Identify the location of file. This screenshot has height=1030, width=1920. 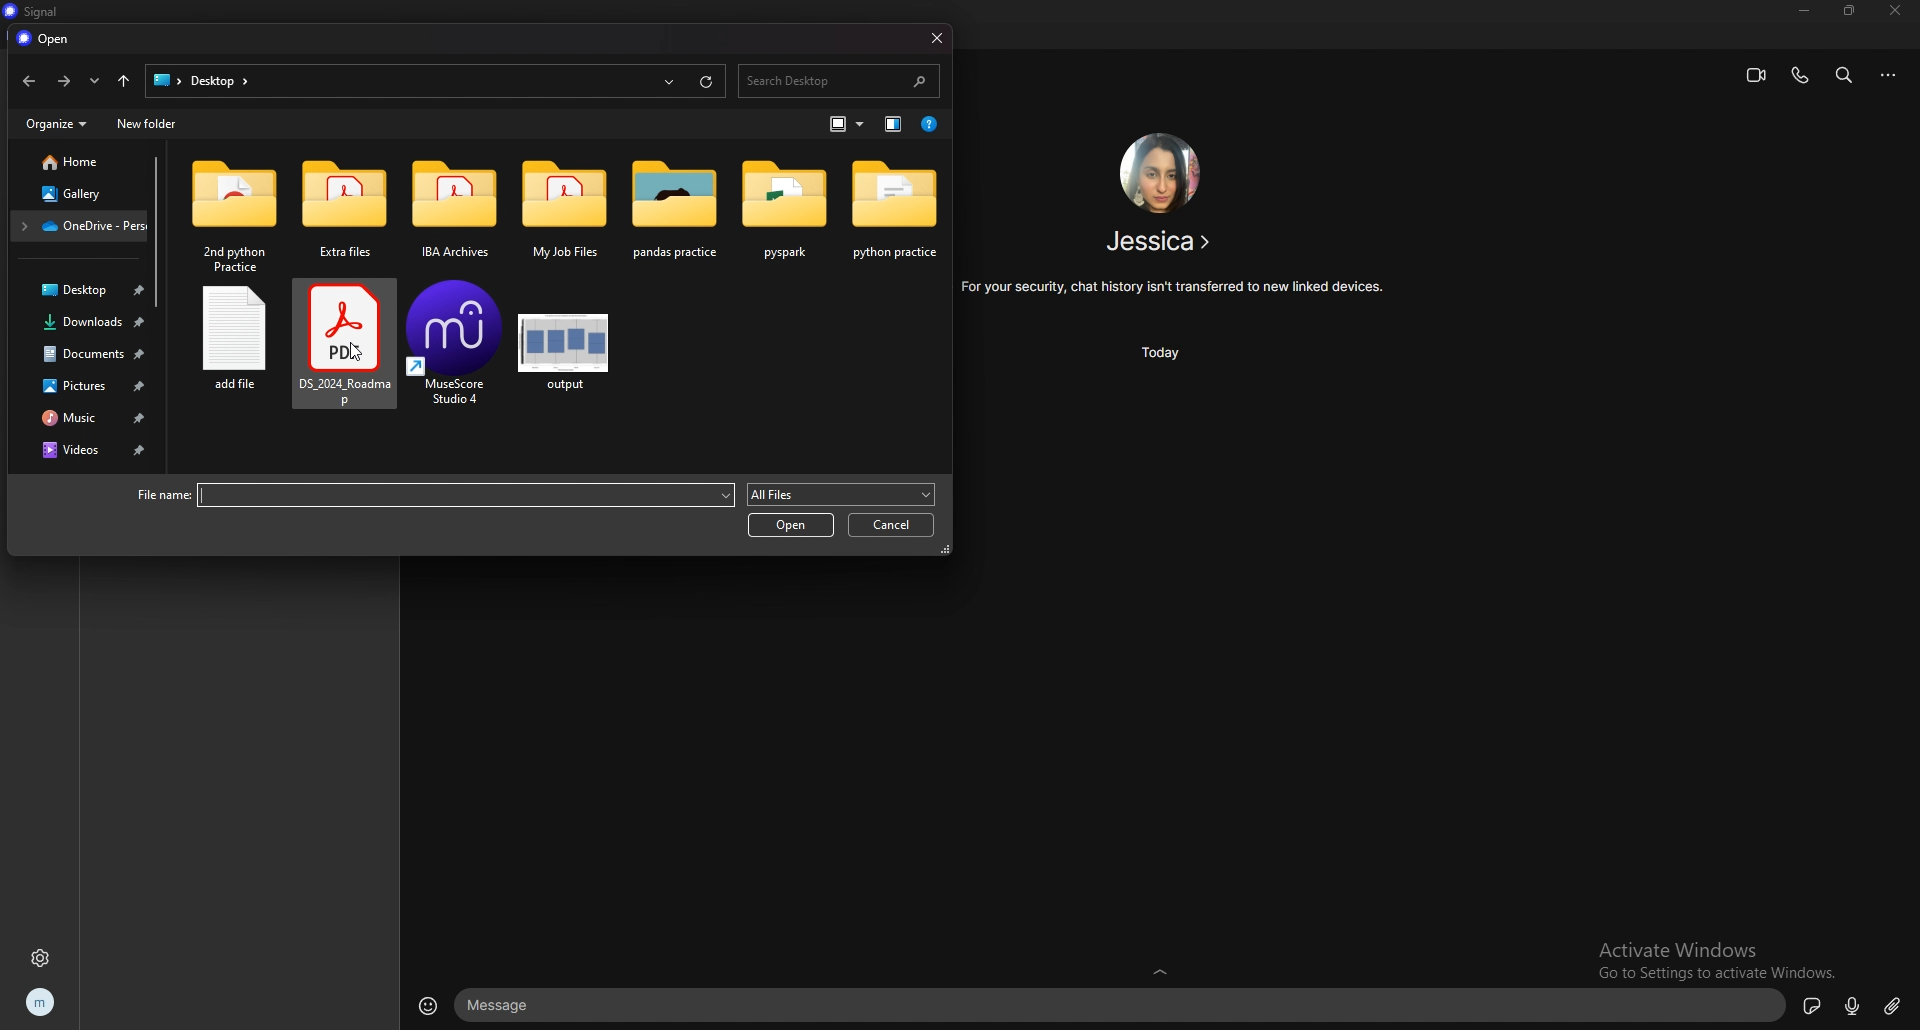
(565, 354).